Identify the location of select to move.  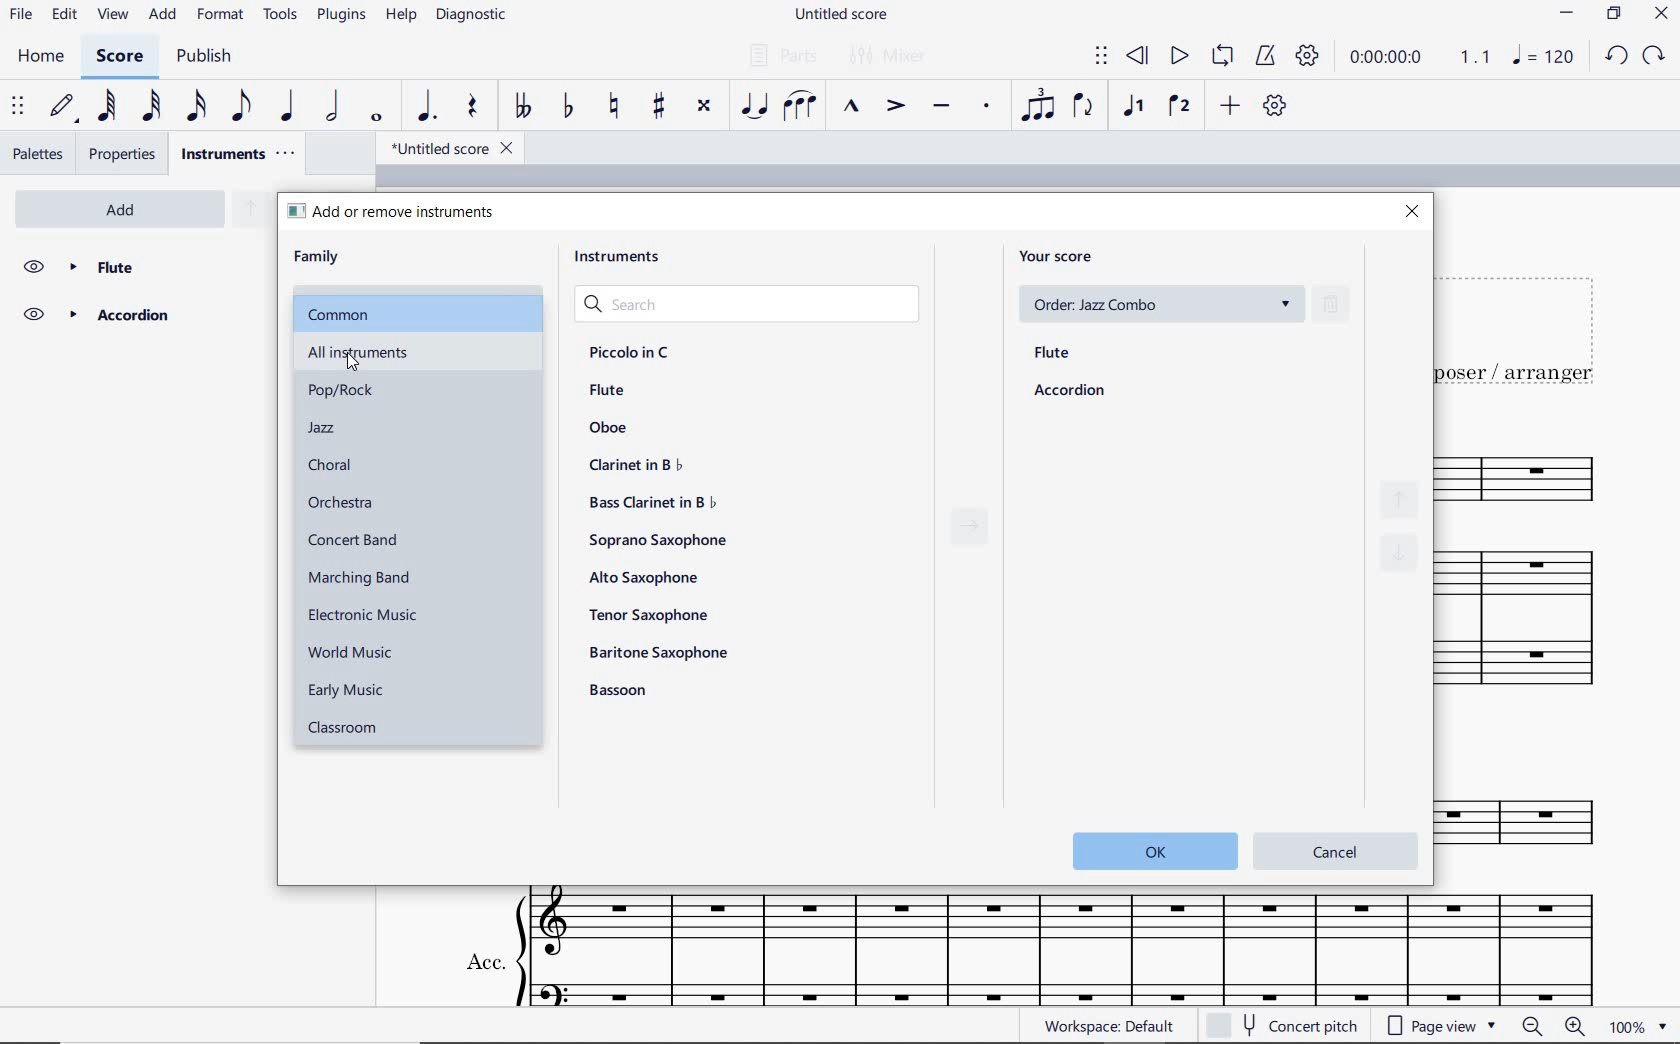
(18, 107).